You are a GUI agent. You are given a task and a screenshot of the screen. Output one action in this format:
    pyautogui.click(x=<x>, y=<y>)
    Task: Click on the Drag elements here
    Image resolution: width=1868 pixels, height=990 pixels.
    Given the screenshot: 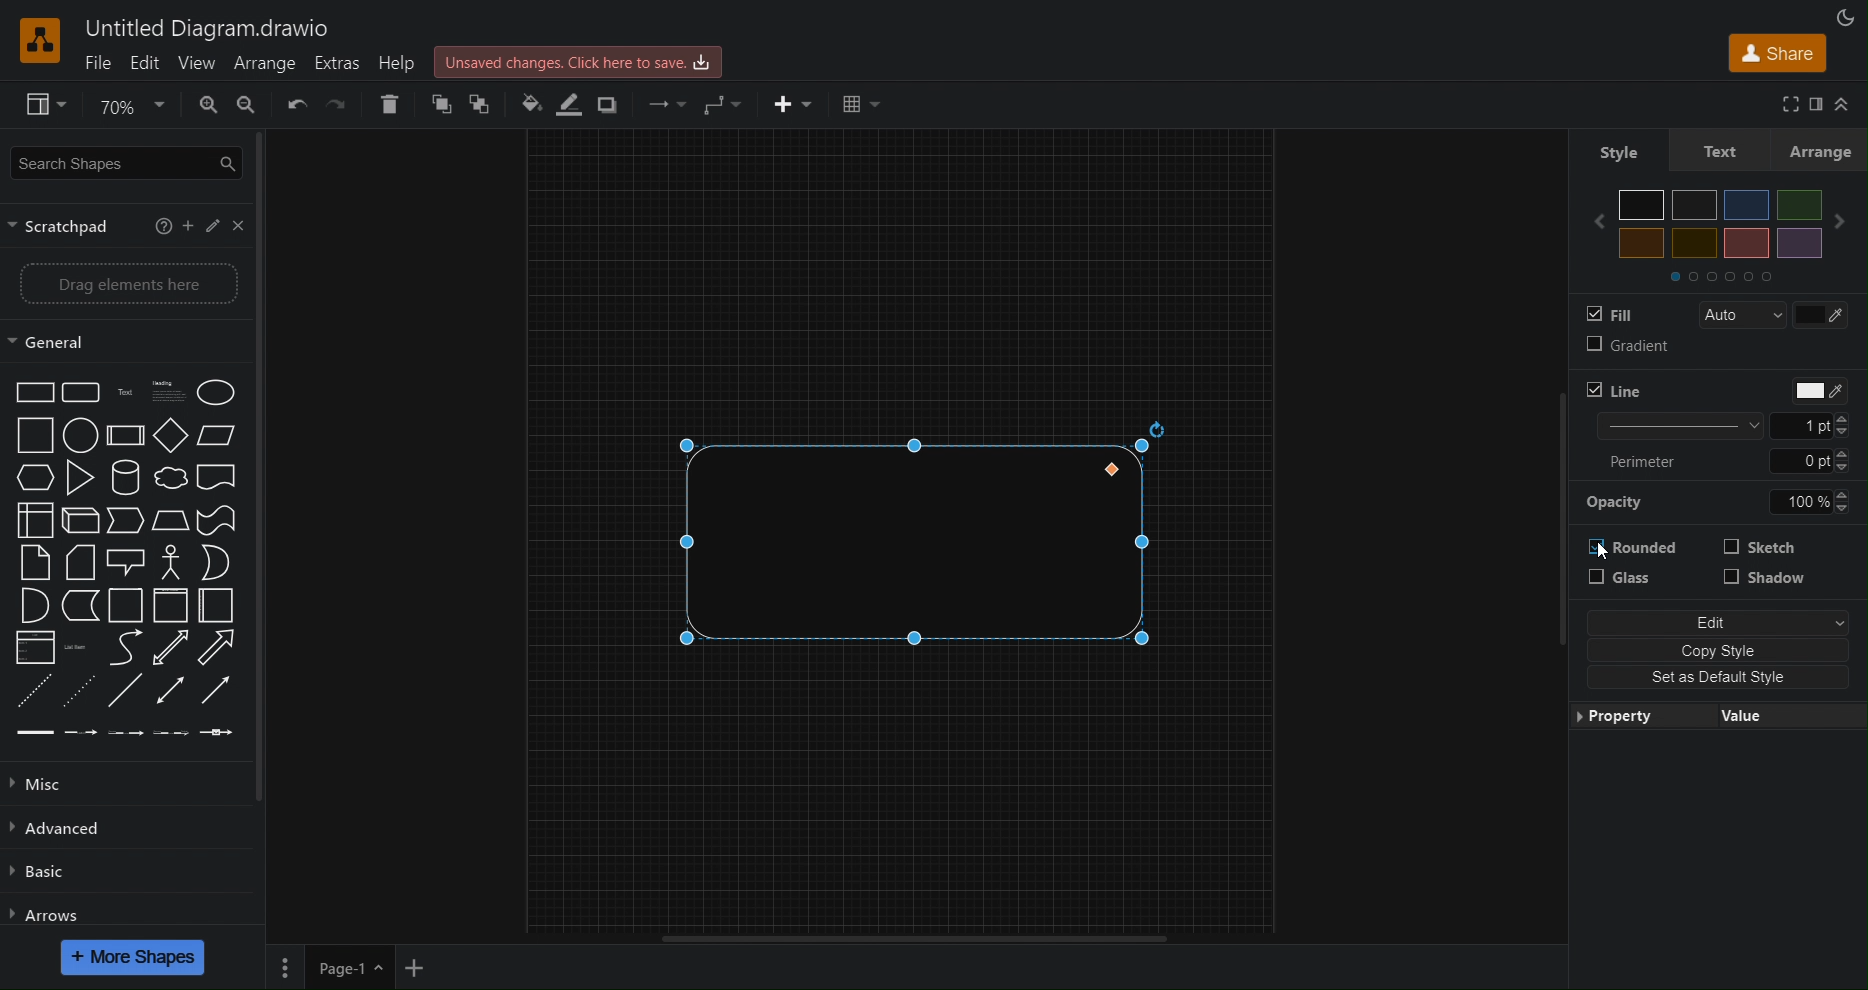 What is the action you would take?
    pyautogui.click(x=127, y=285)
    